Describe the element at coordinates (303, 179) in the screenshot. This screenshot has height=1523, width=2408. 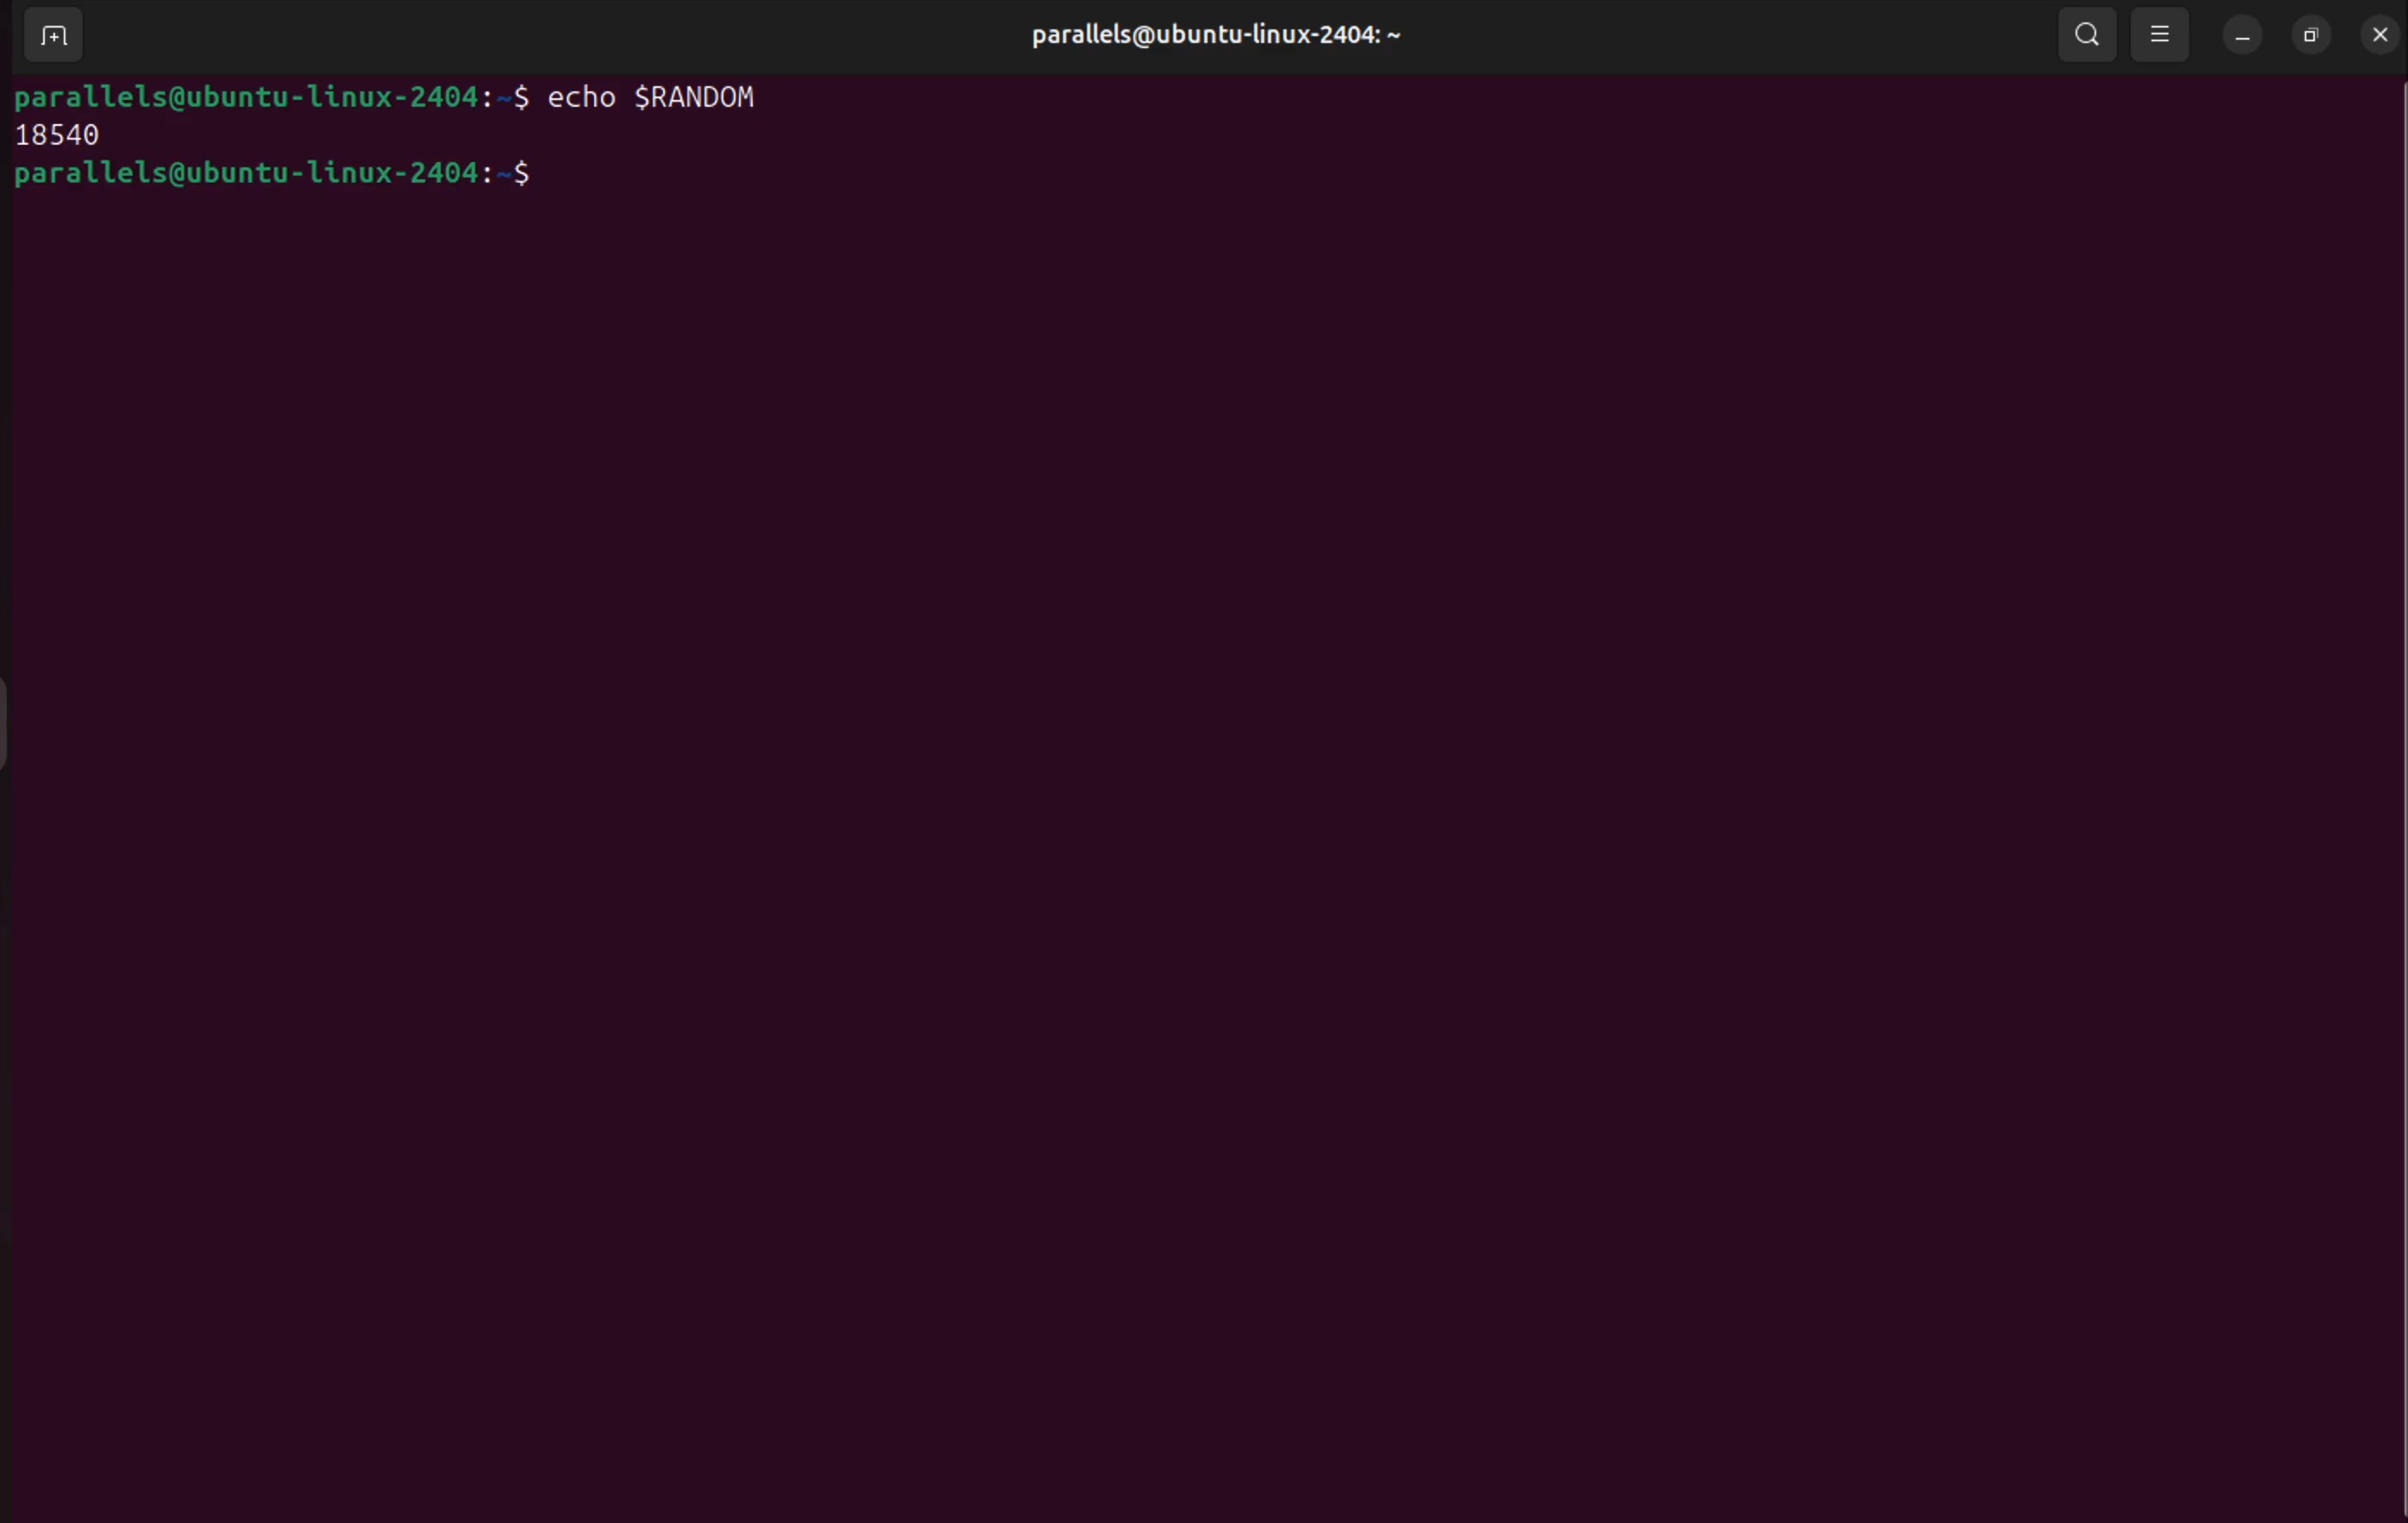
I see `bash prompts` at that location.